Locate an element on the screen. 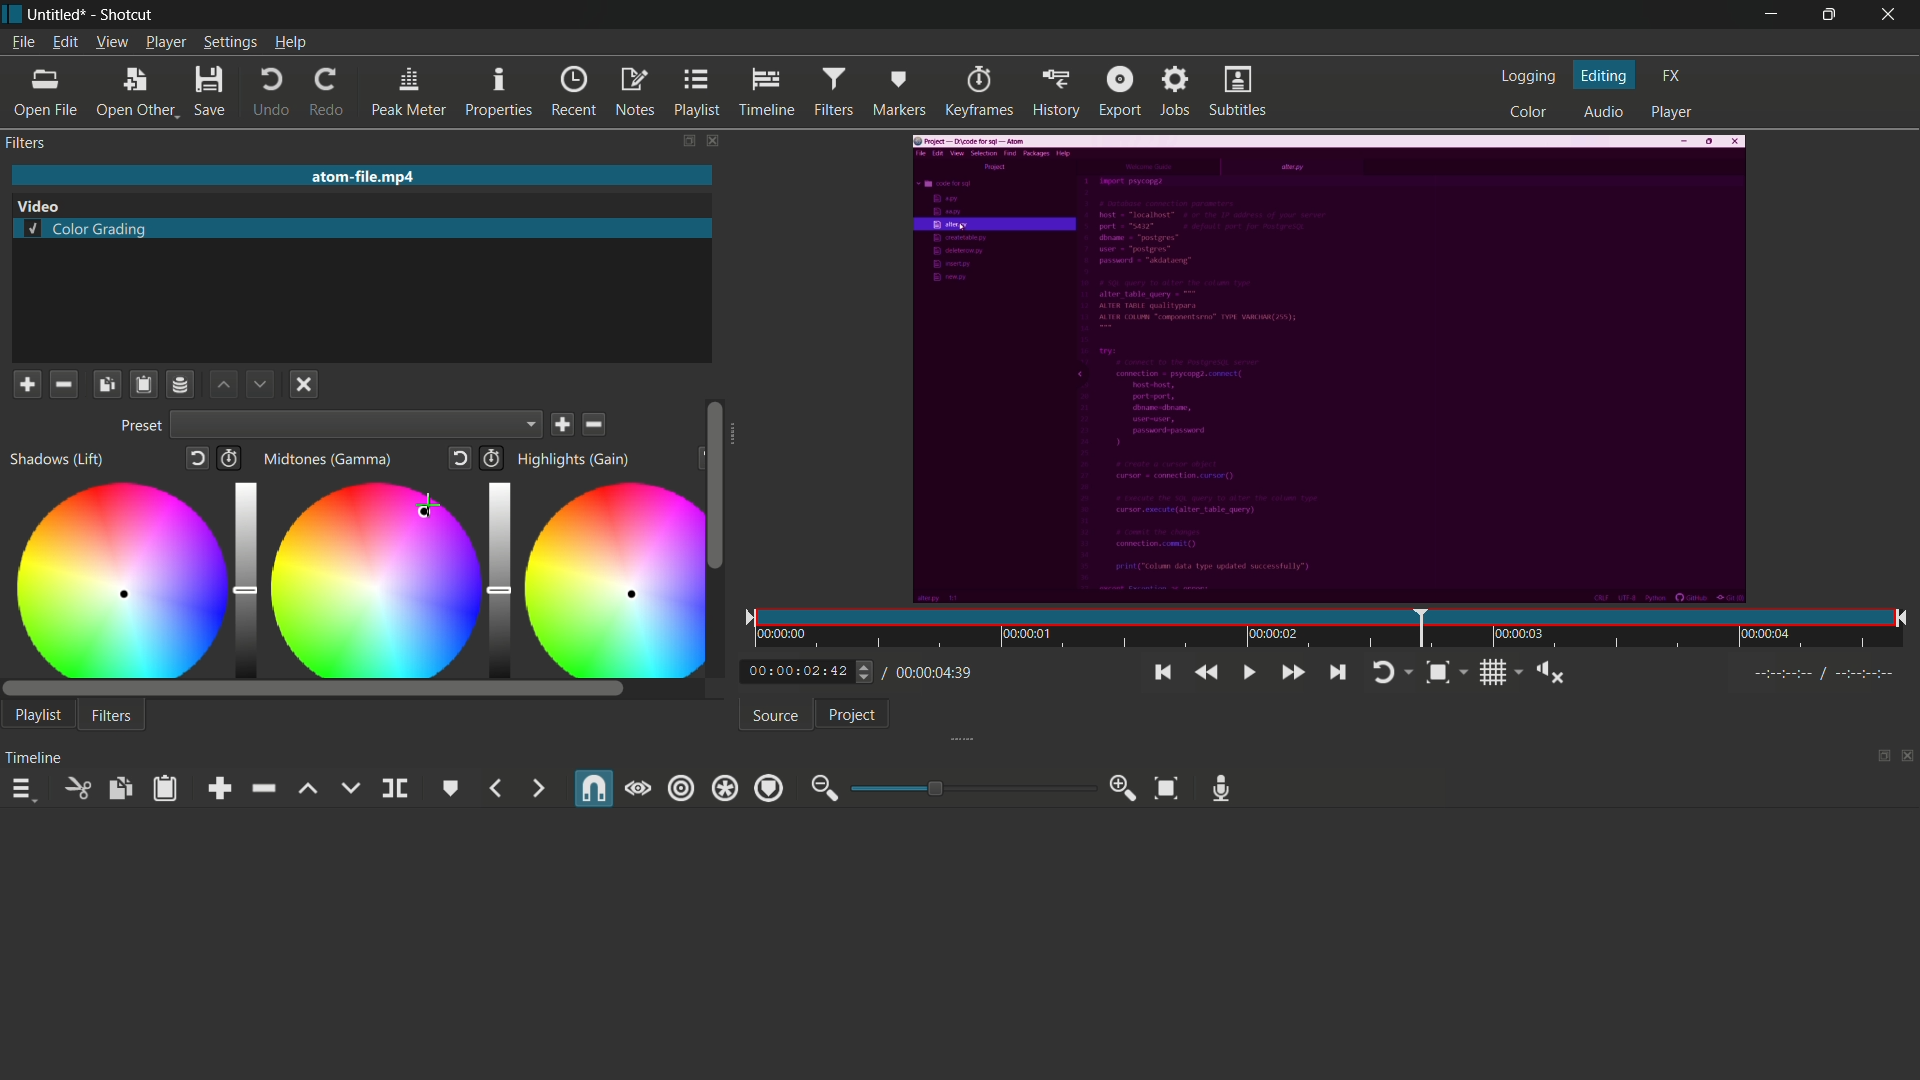  undo is located at coordinates (272, 95).